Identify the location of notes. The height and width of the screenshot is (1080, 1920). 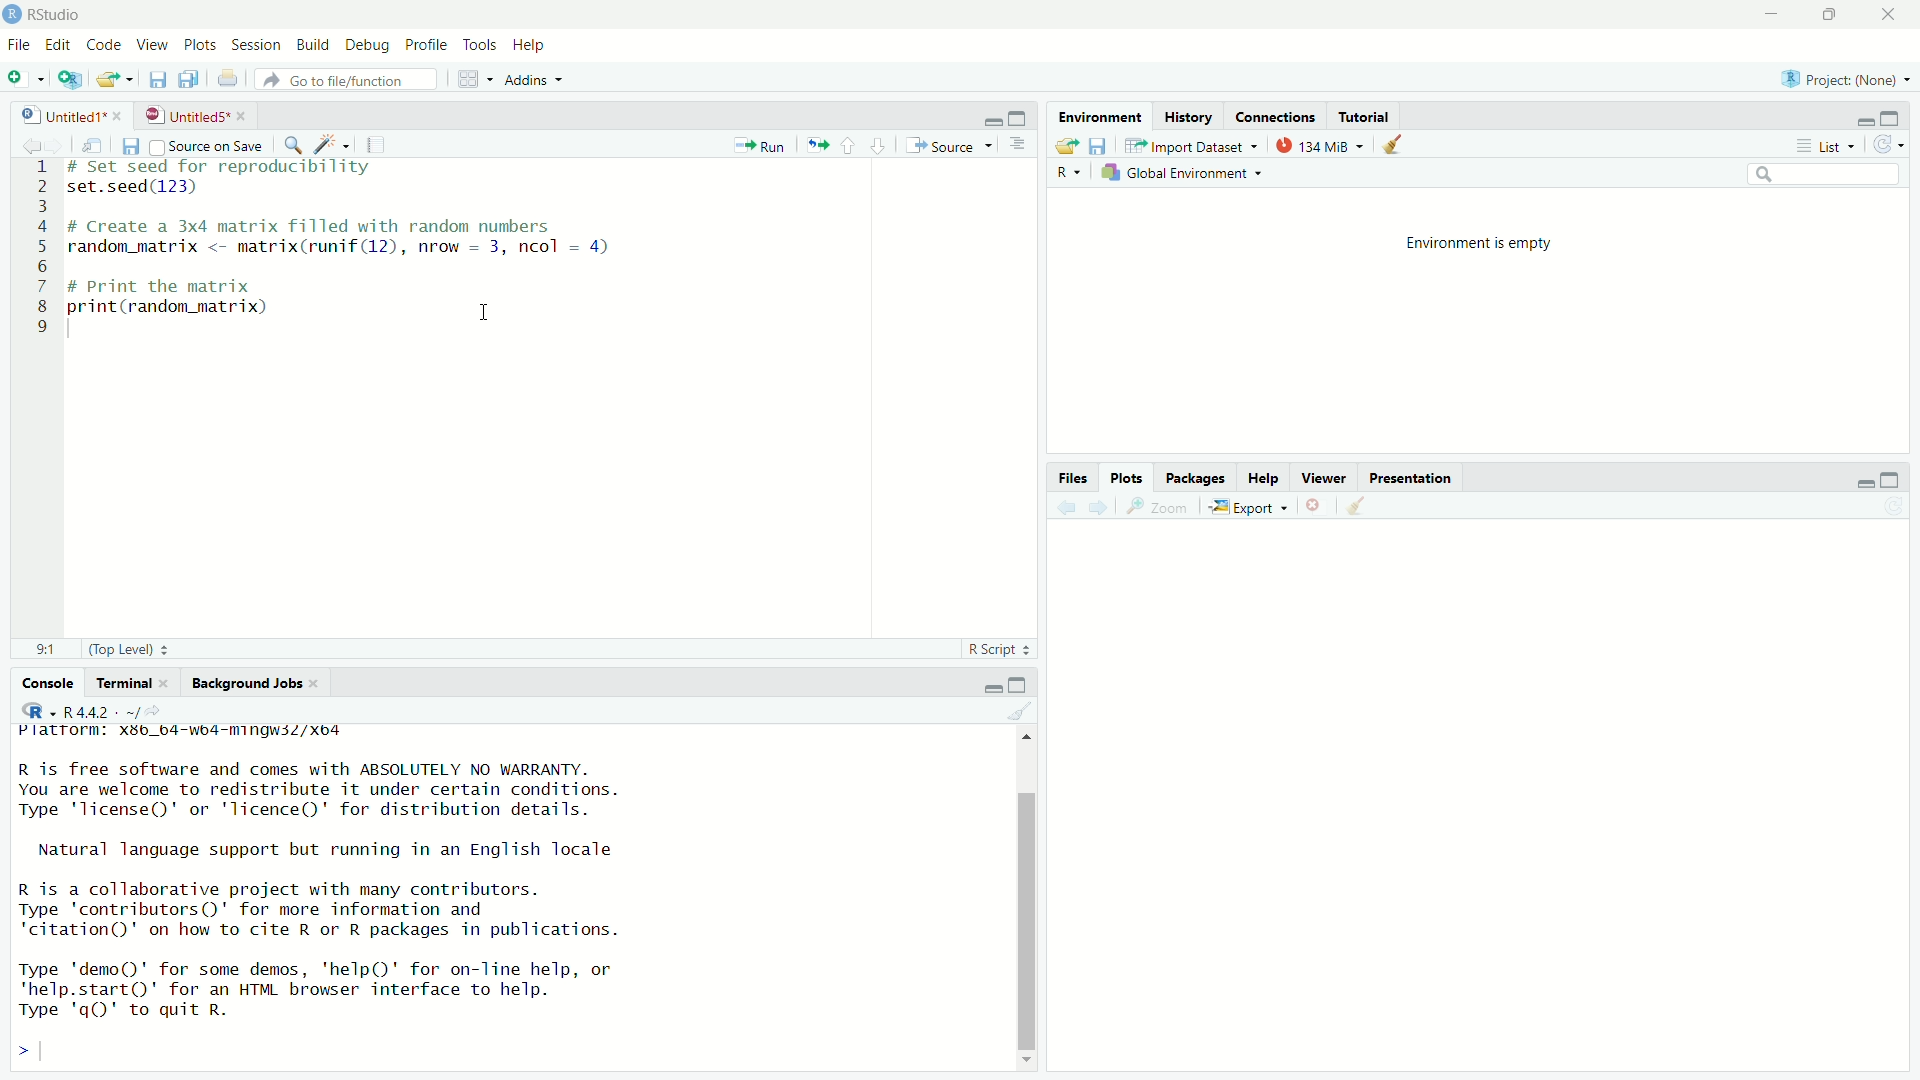
(376, 140).